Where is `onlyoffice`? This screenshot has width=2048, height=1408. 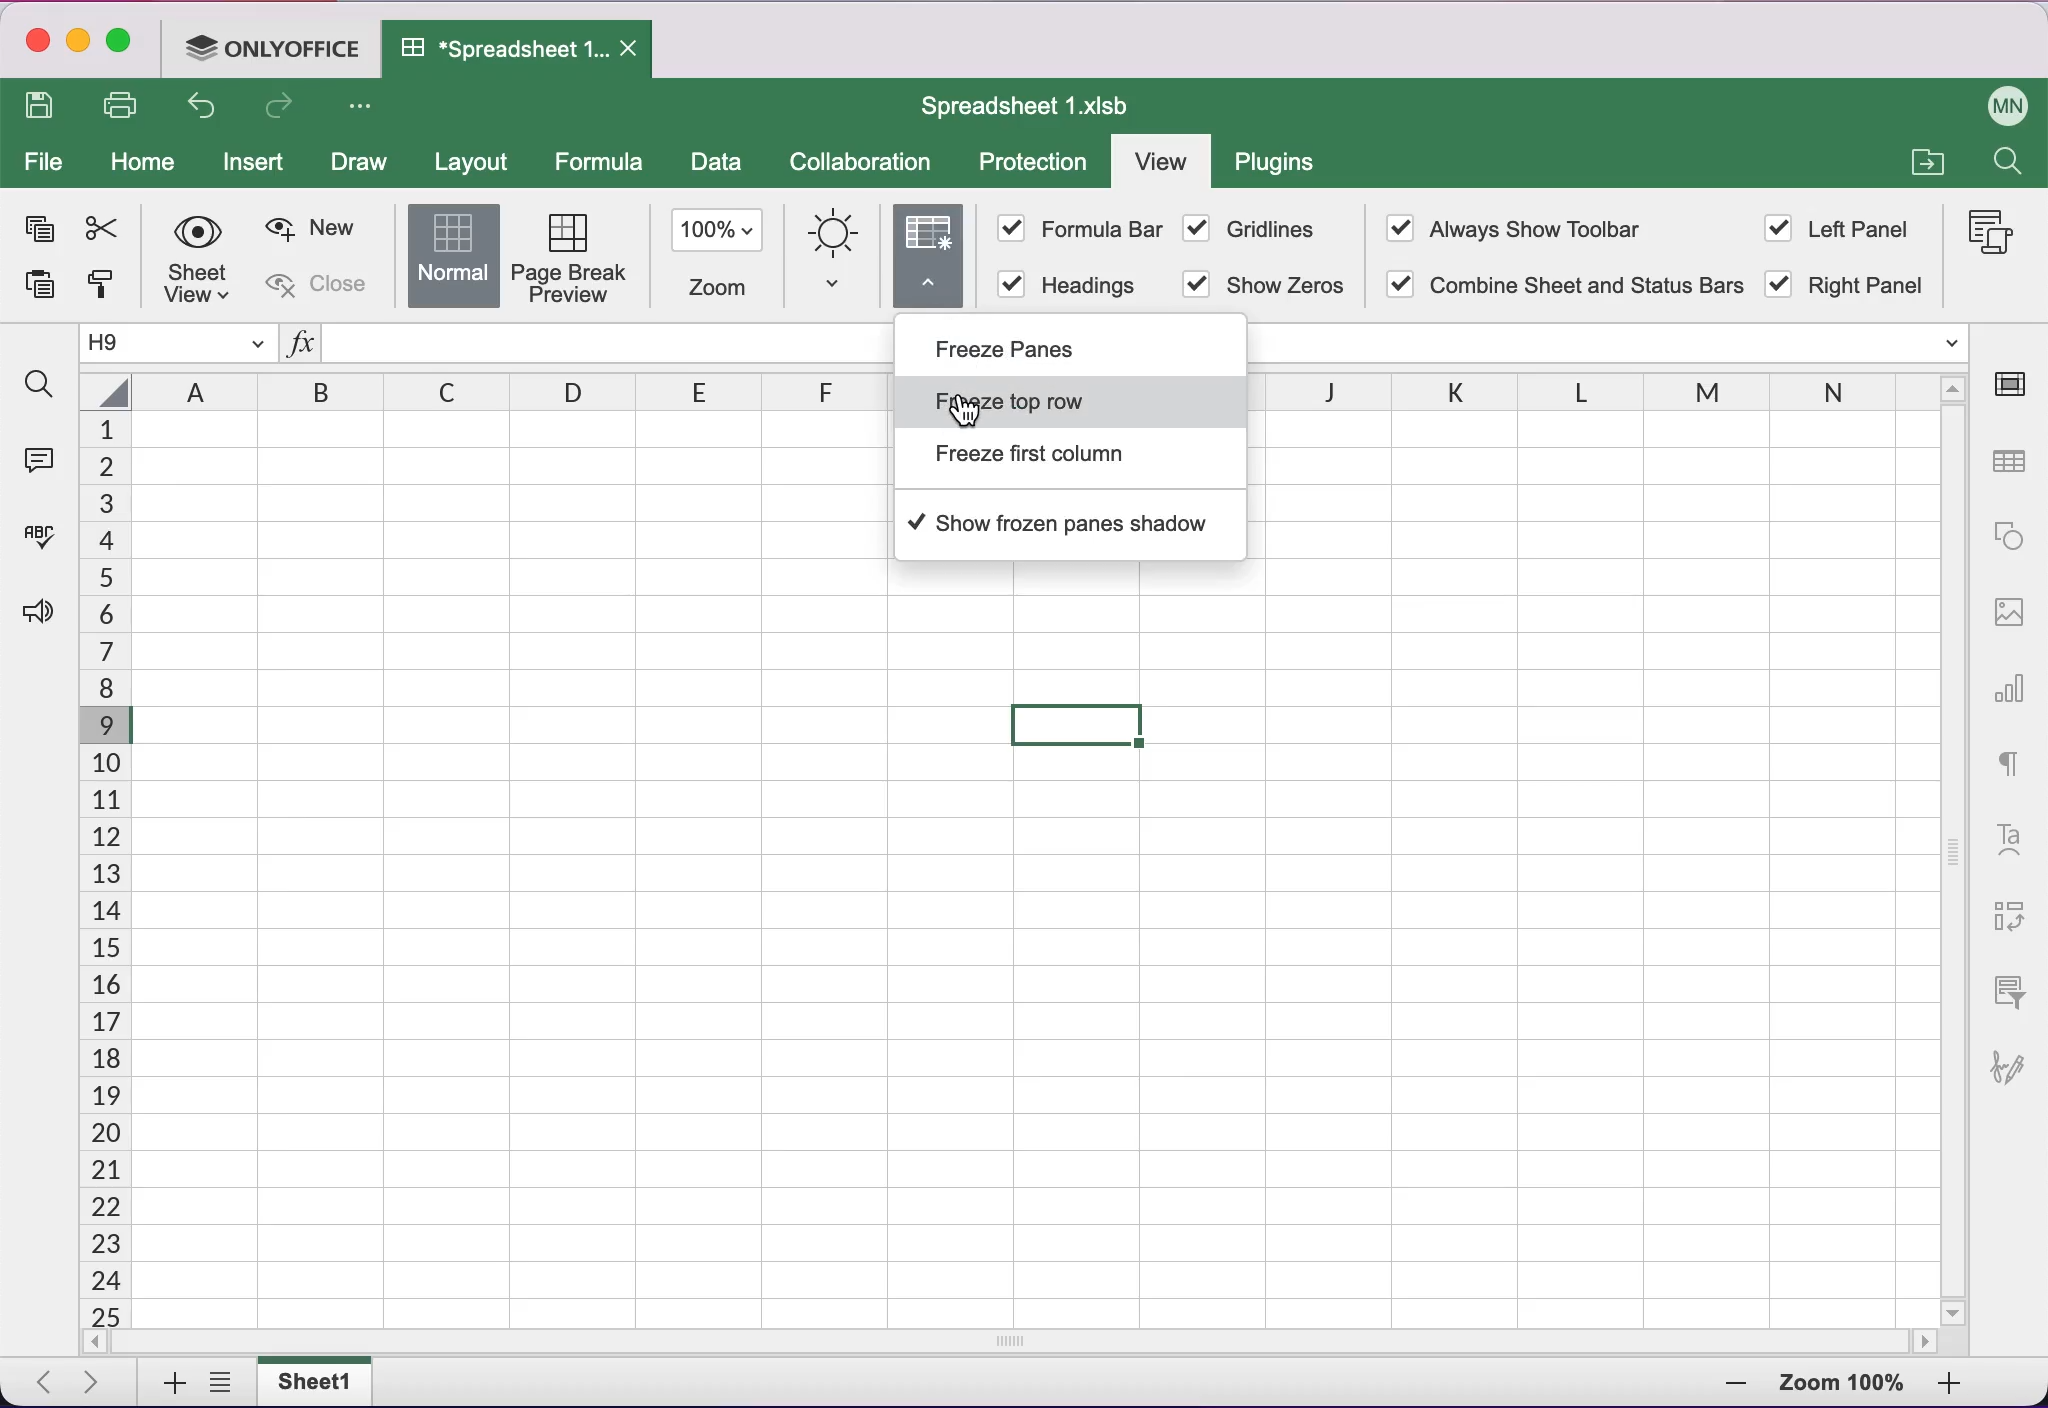
onlyoffice is located at coordinates (273, 51).